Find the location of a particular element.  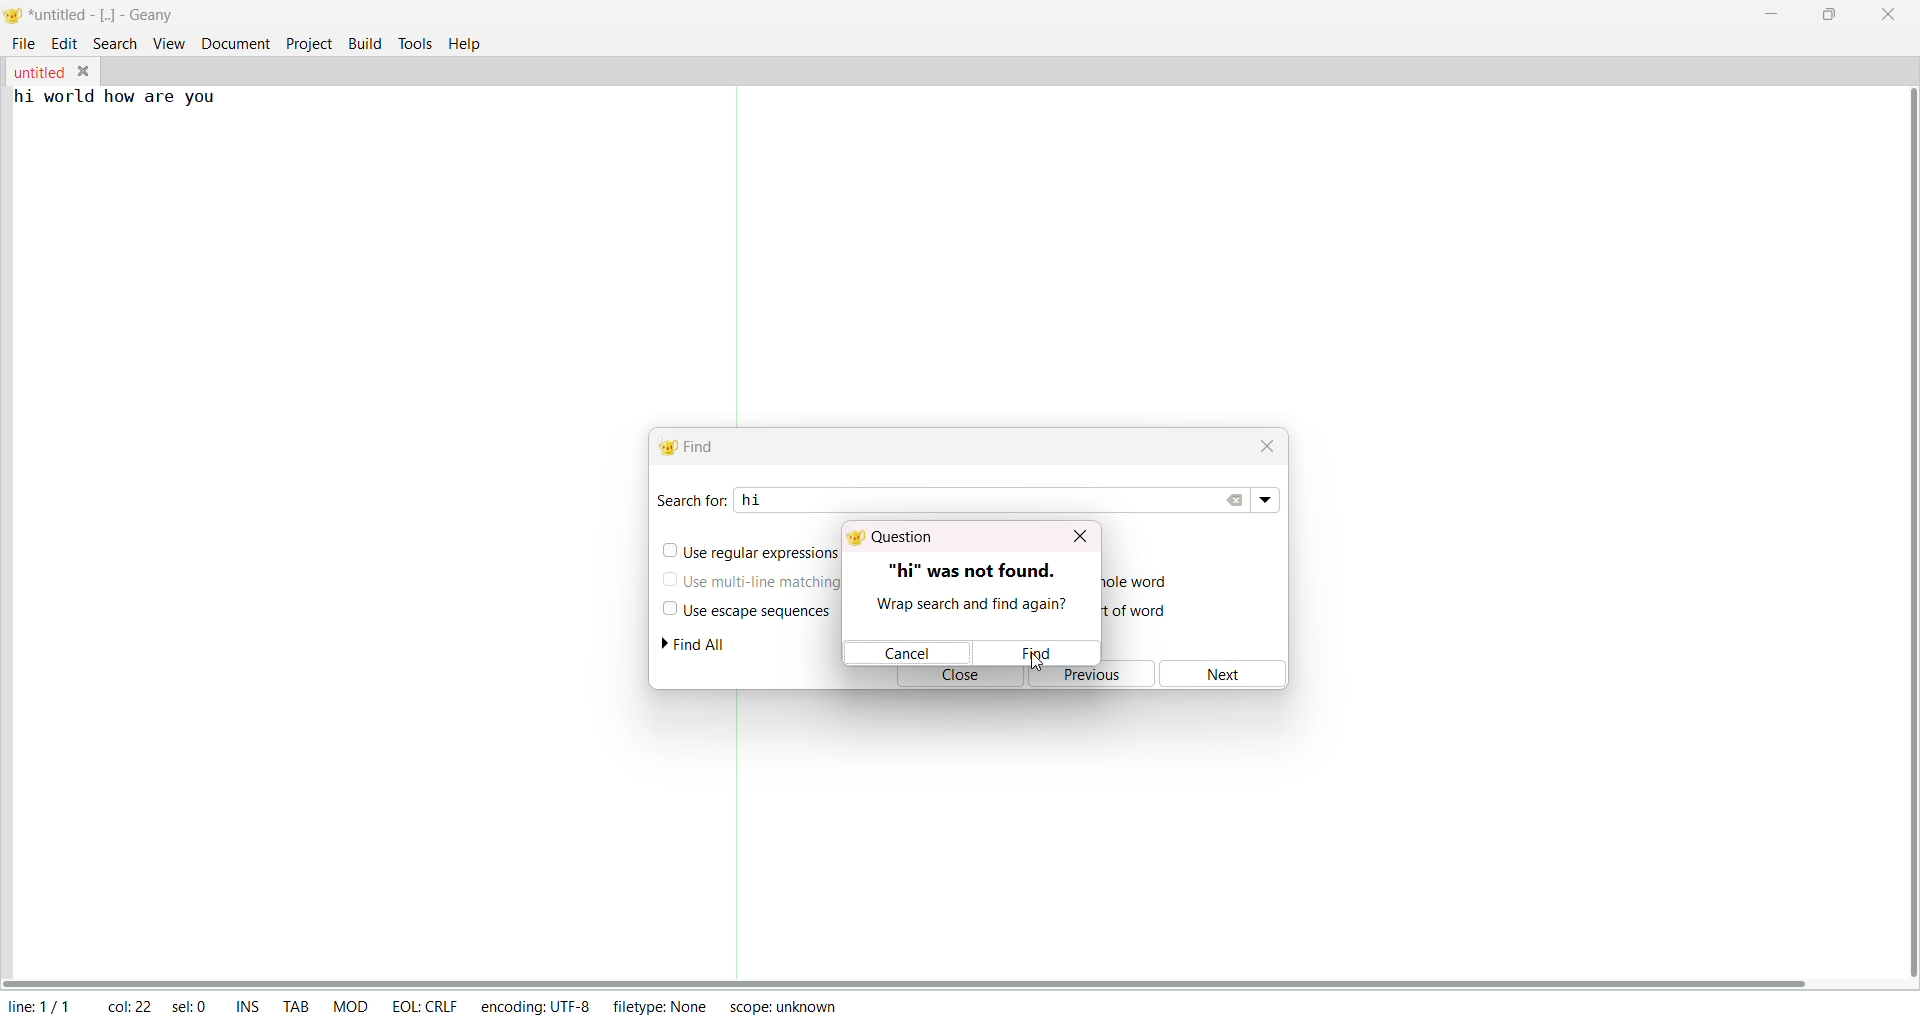

mod is located at coordinates (345, 1005).